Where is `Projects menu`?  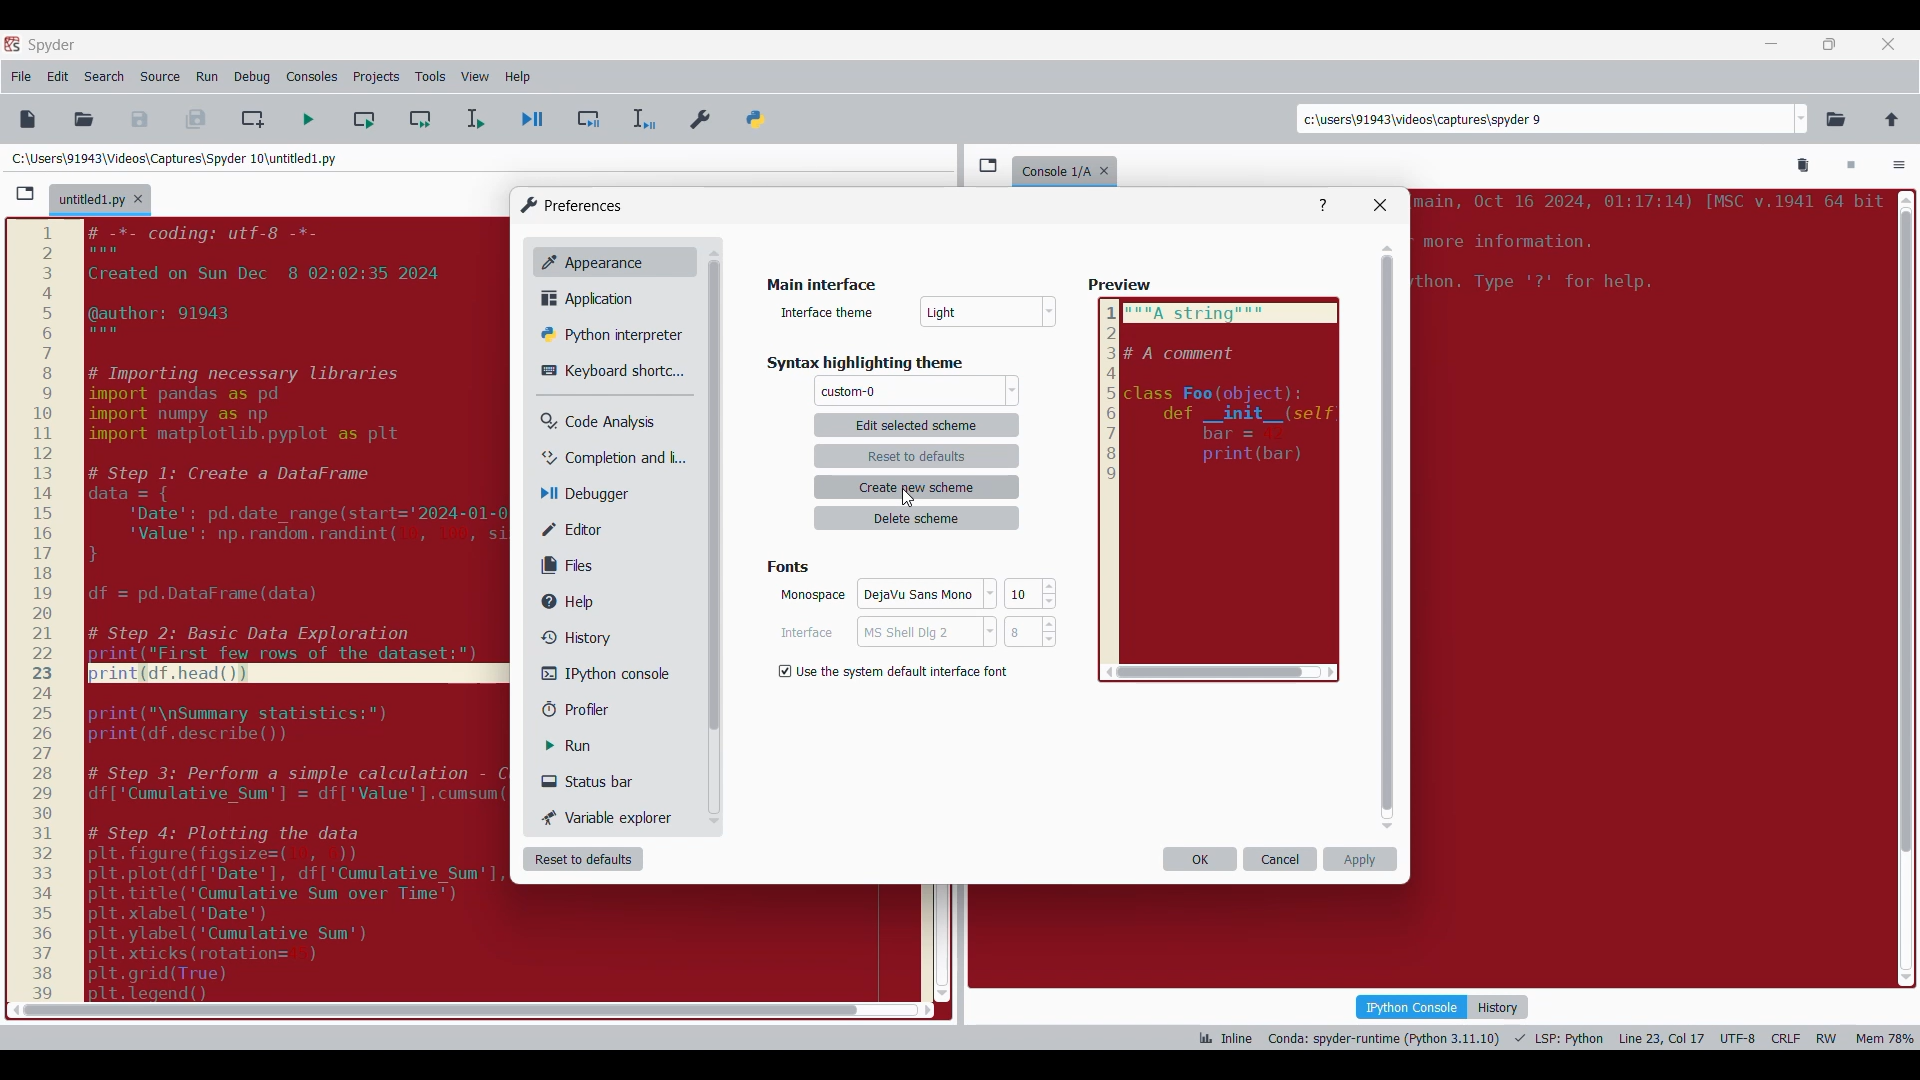 Projects menu is located at coordinates (376, 76).